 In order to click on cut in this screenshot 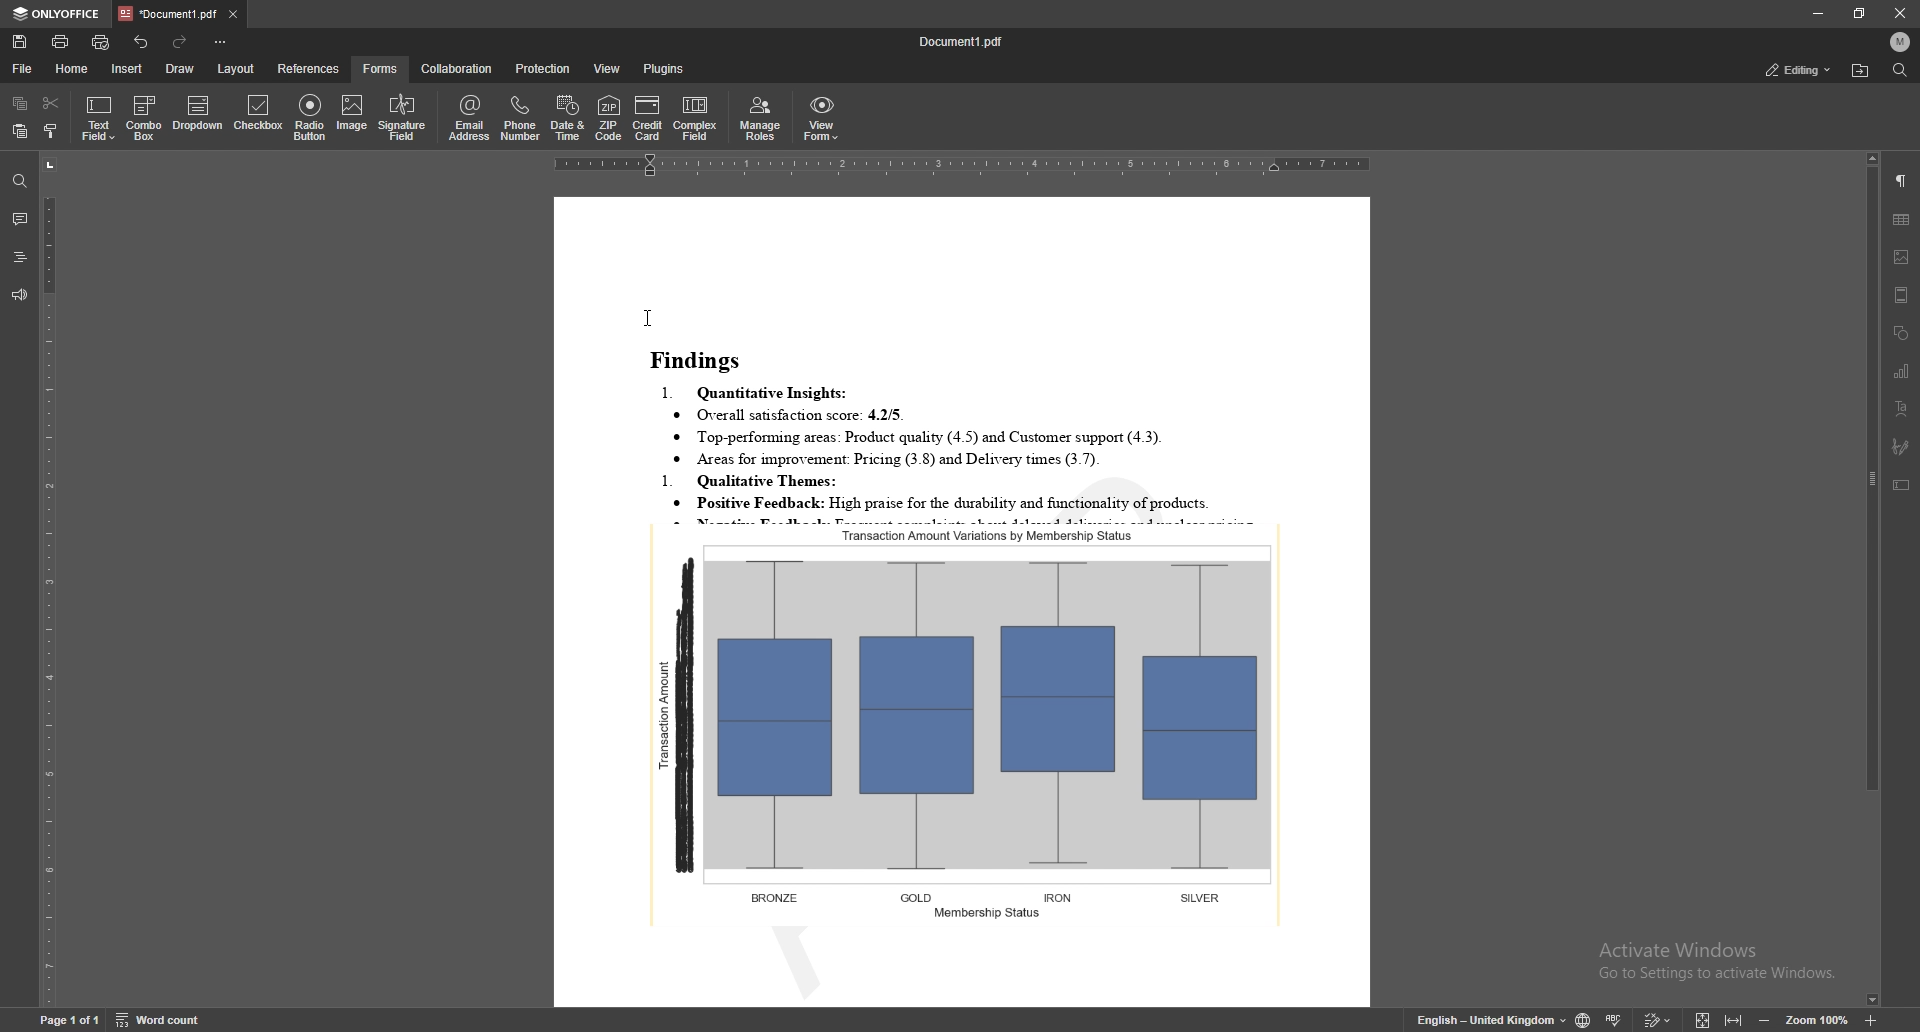, I will do `click(51, 101)`.